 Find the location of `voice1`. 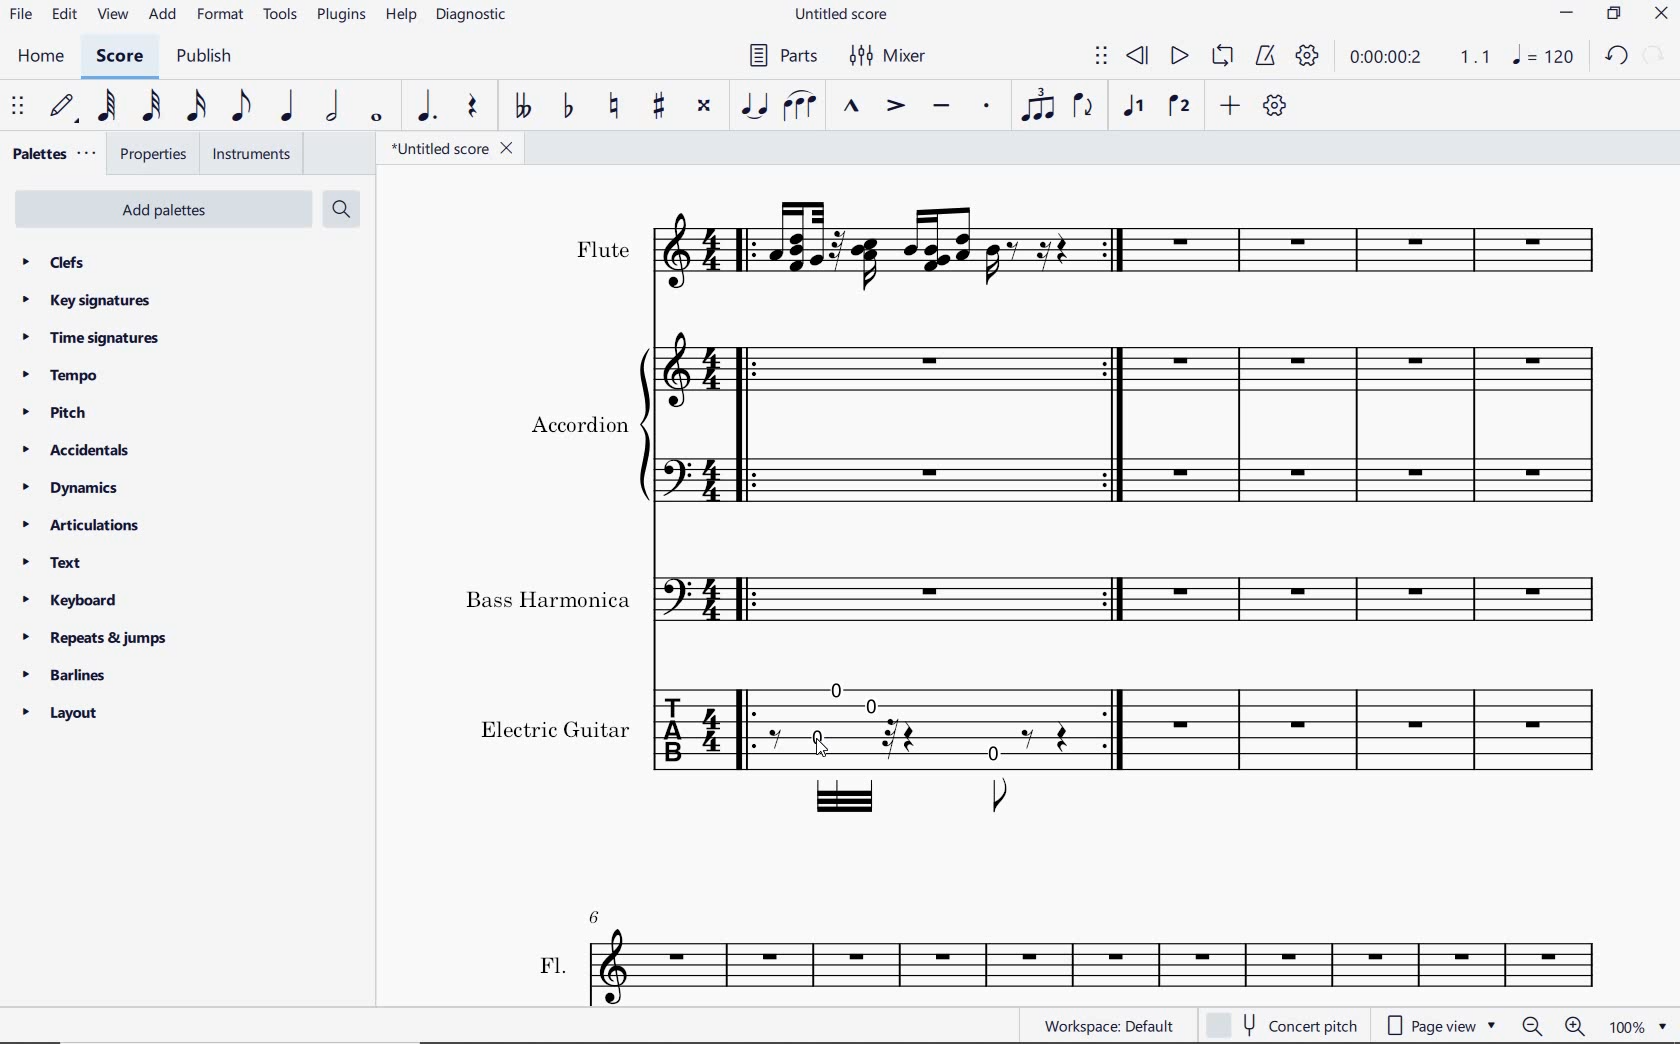

voice1 is located at coordinates (1134, 105).